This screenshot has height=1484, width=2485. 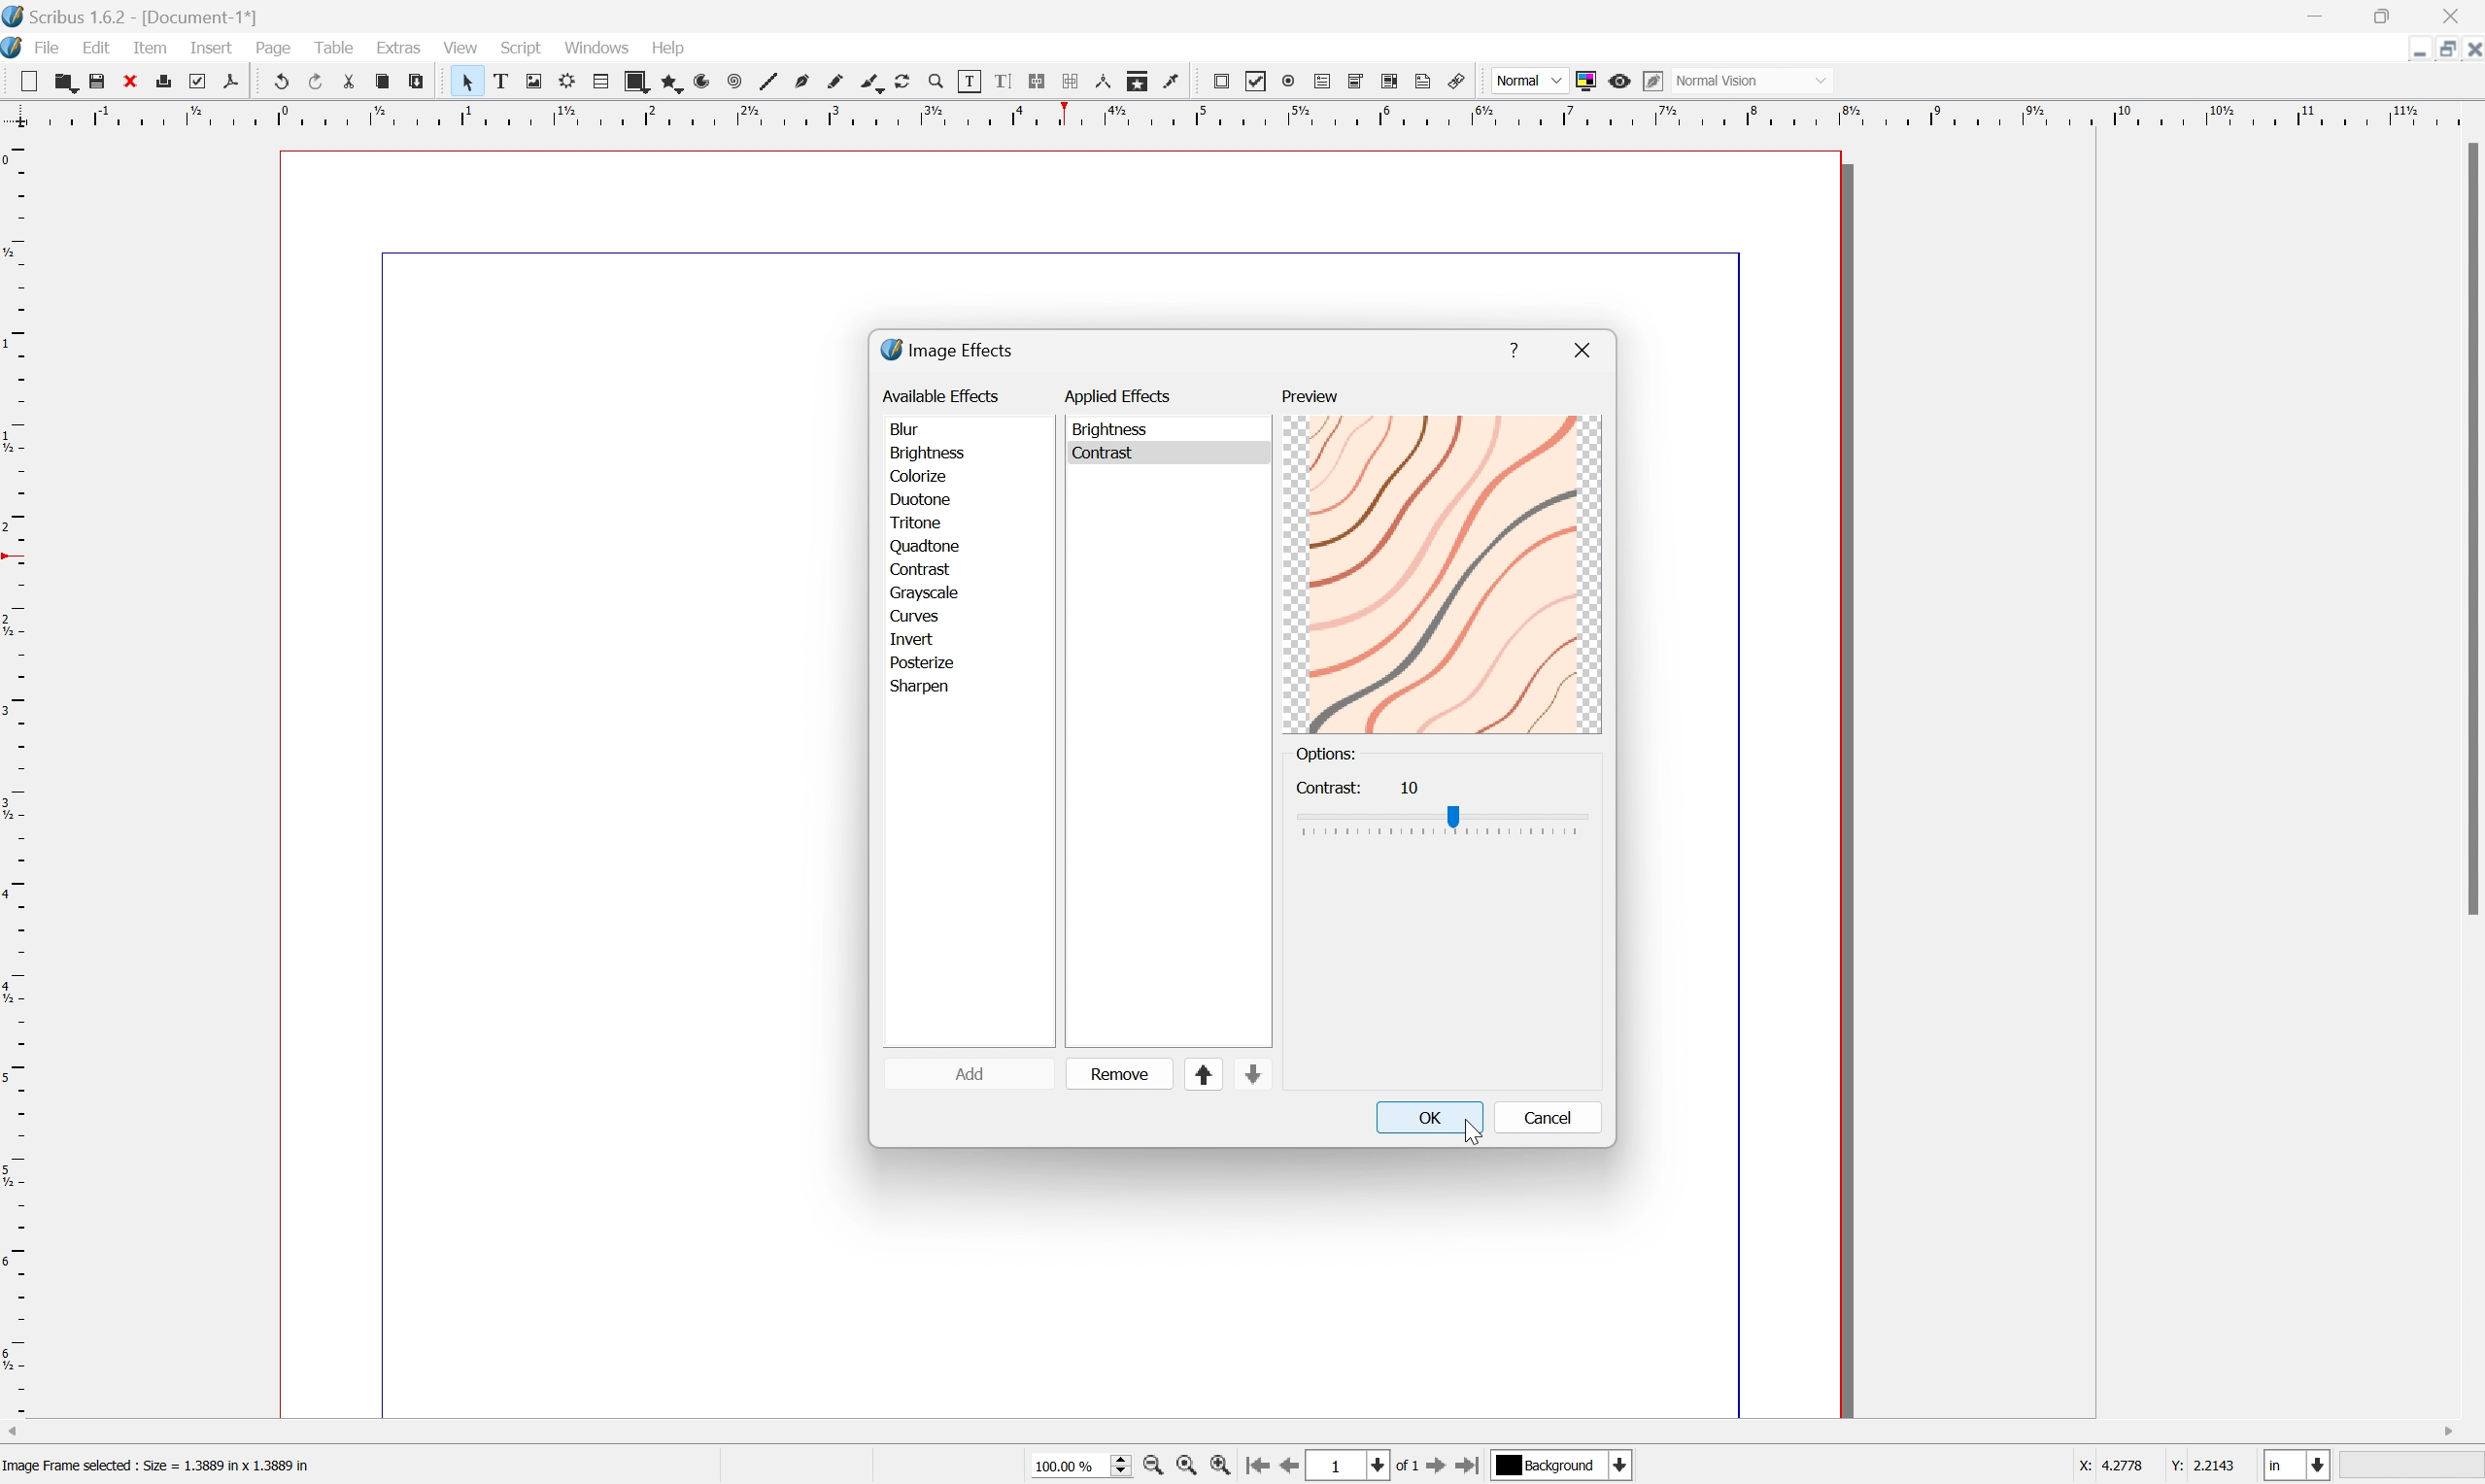 I want to click on View, so click(x=461, y=47).